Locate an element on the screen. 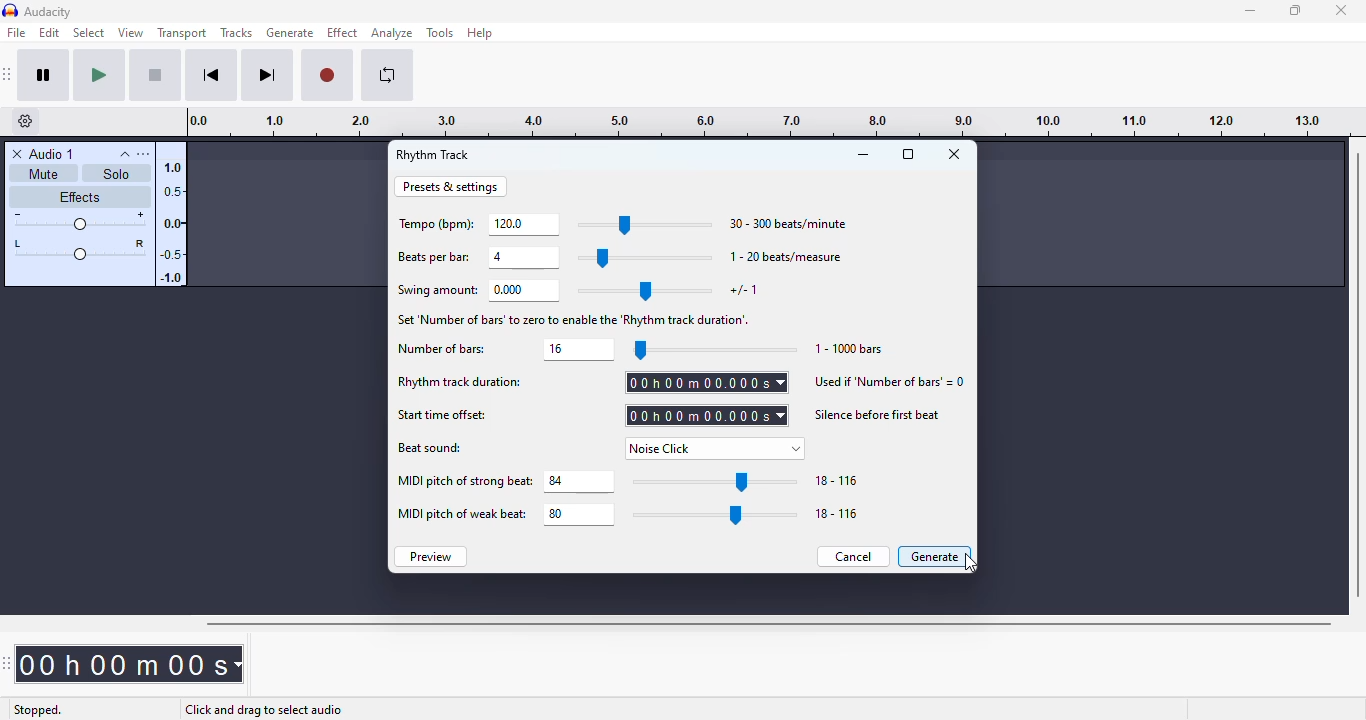 The image size is (1366, 720). transport is located at coordinates (181, 33).